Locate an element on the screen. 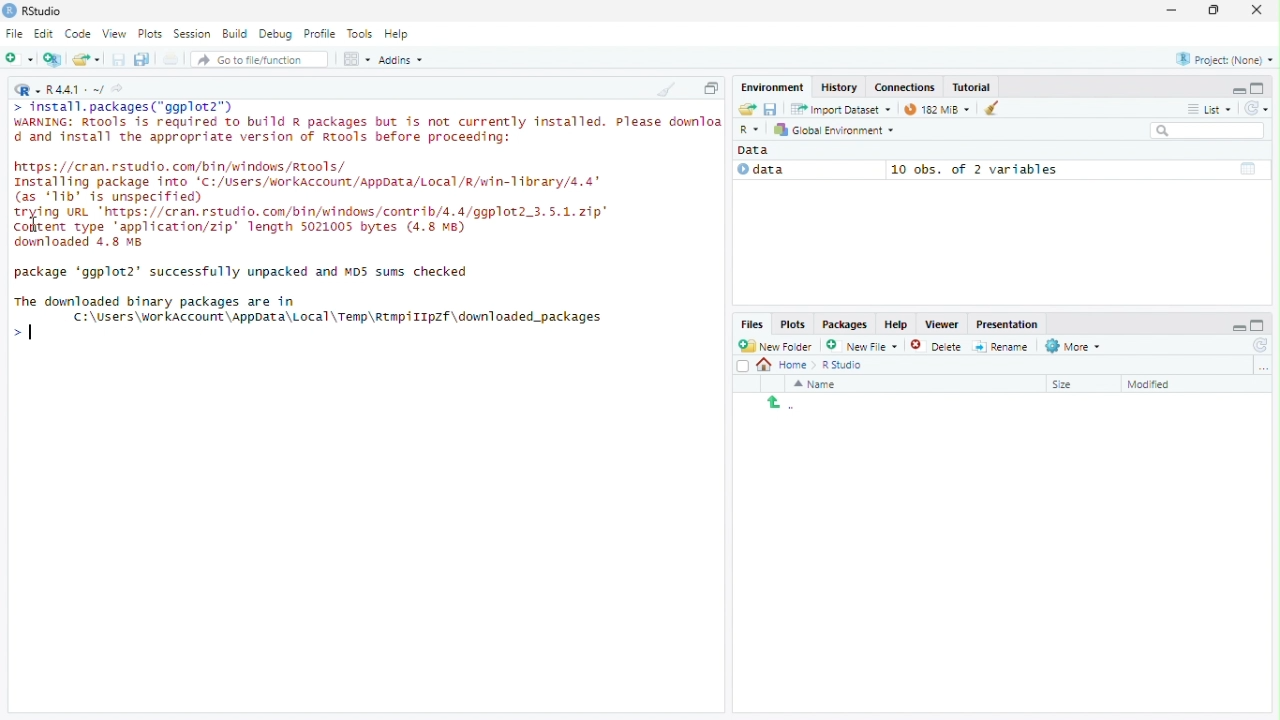 This screenshot has width=1280, height=720. maximize is located at coordinates (1261, 324).